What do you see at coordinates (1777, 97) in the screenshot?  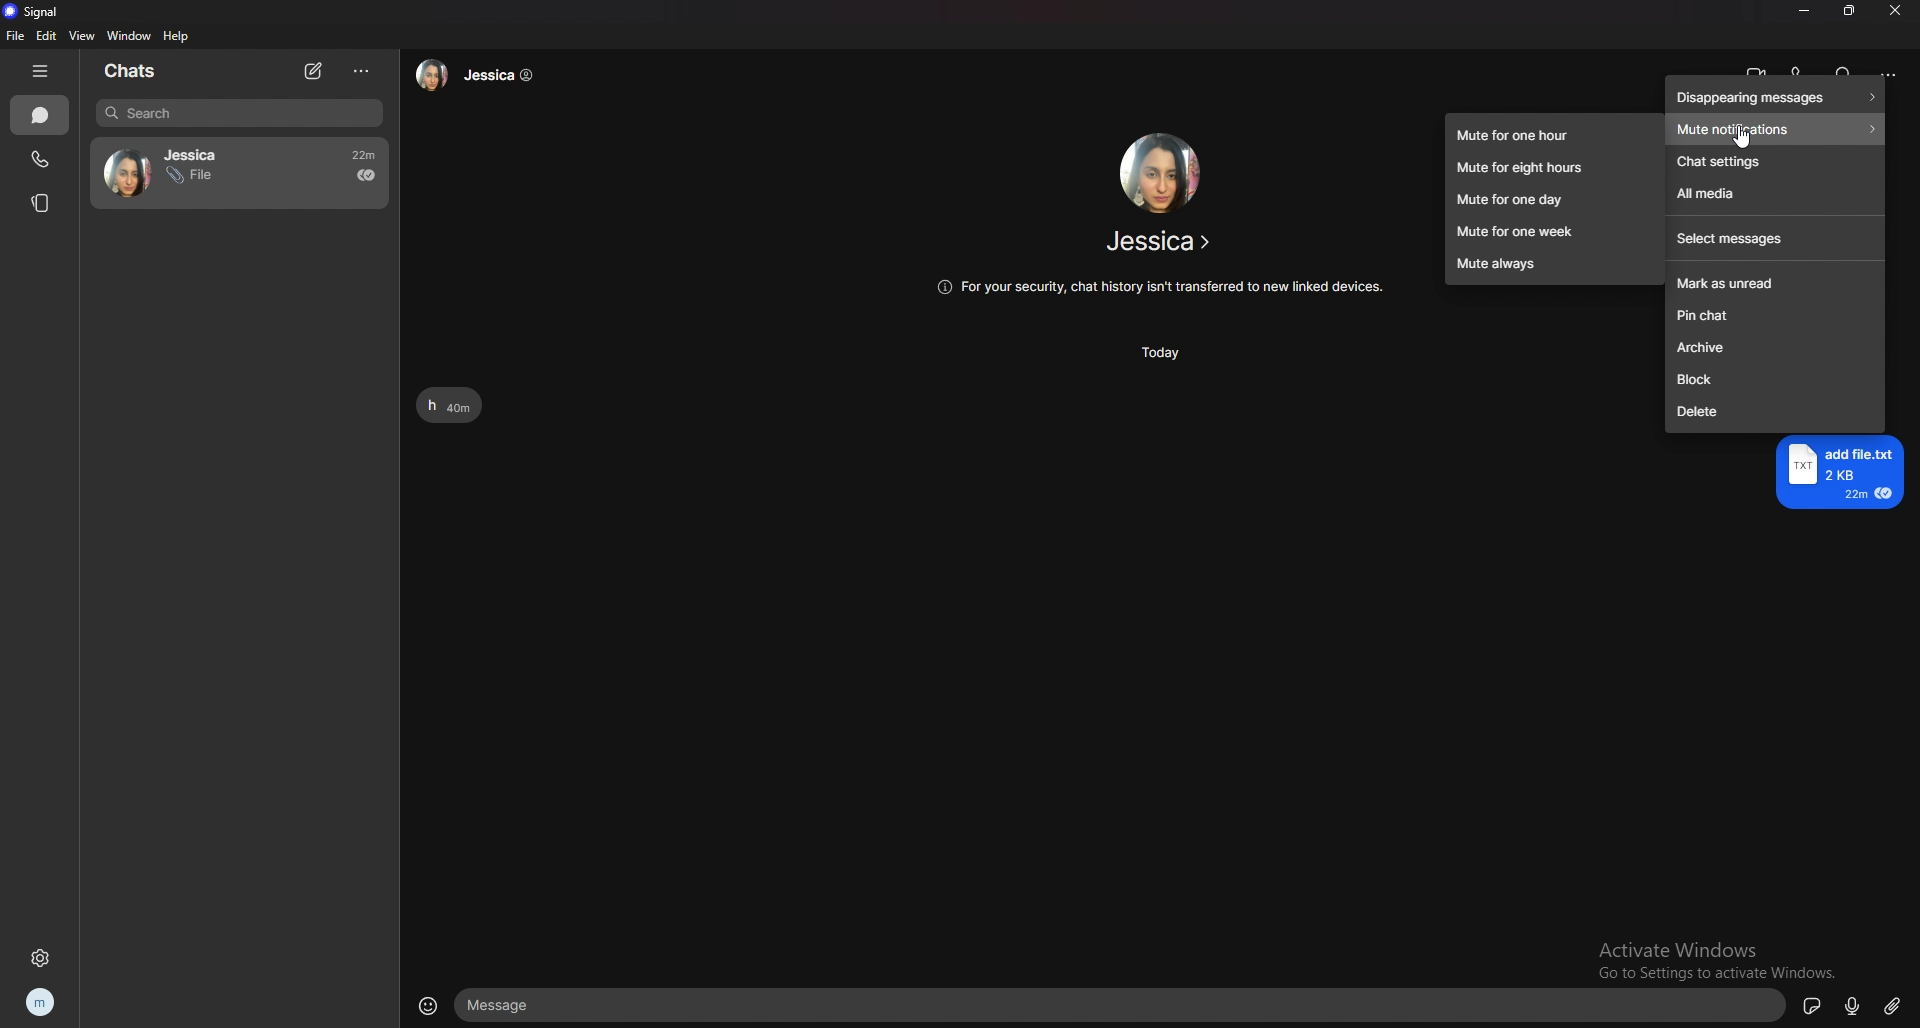 I see `disappearing messages` at bounding box center [1777, 97].